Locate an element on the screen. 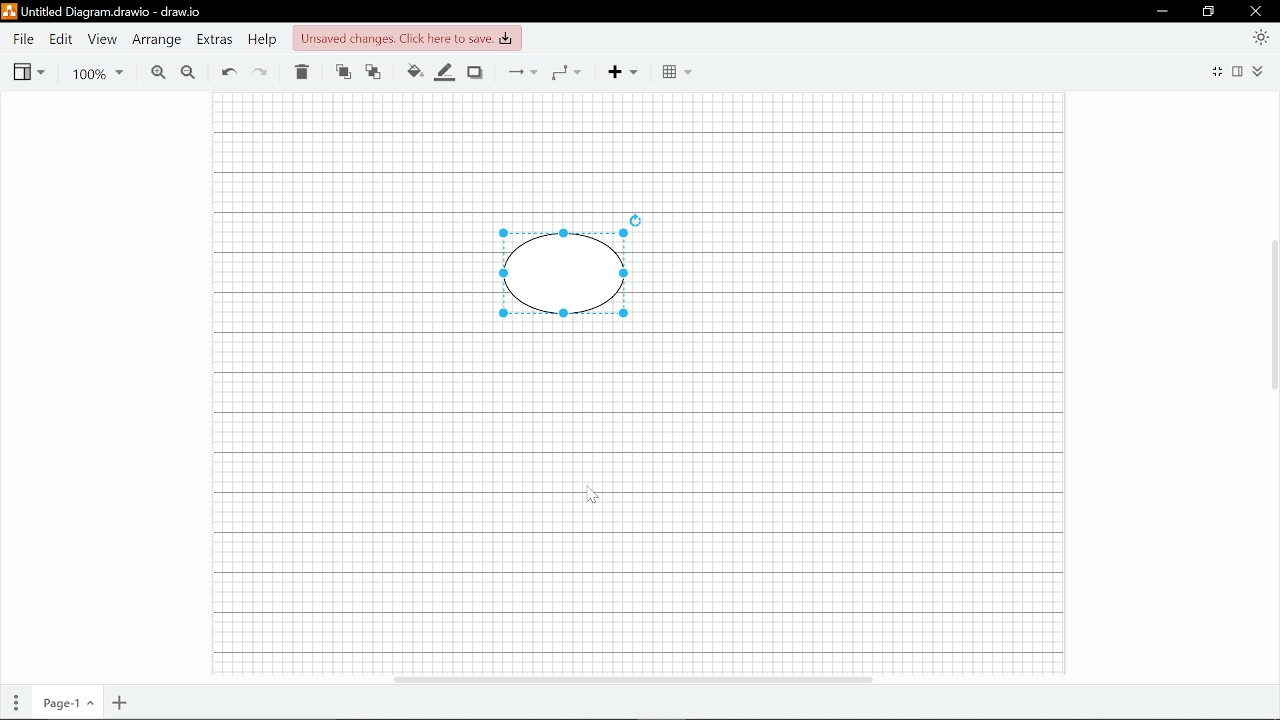 The height and width of the screenshot is (720, 1280). View is located at coordinates (28, 72).